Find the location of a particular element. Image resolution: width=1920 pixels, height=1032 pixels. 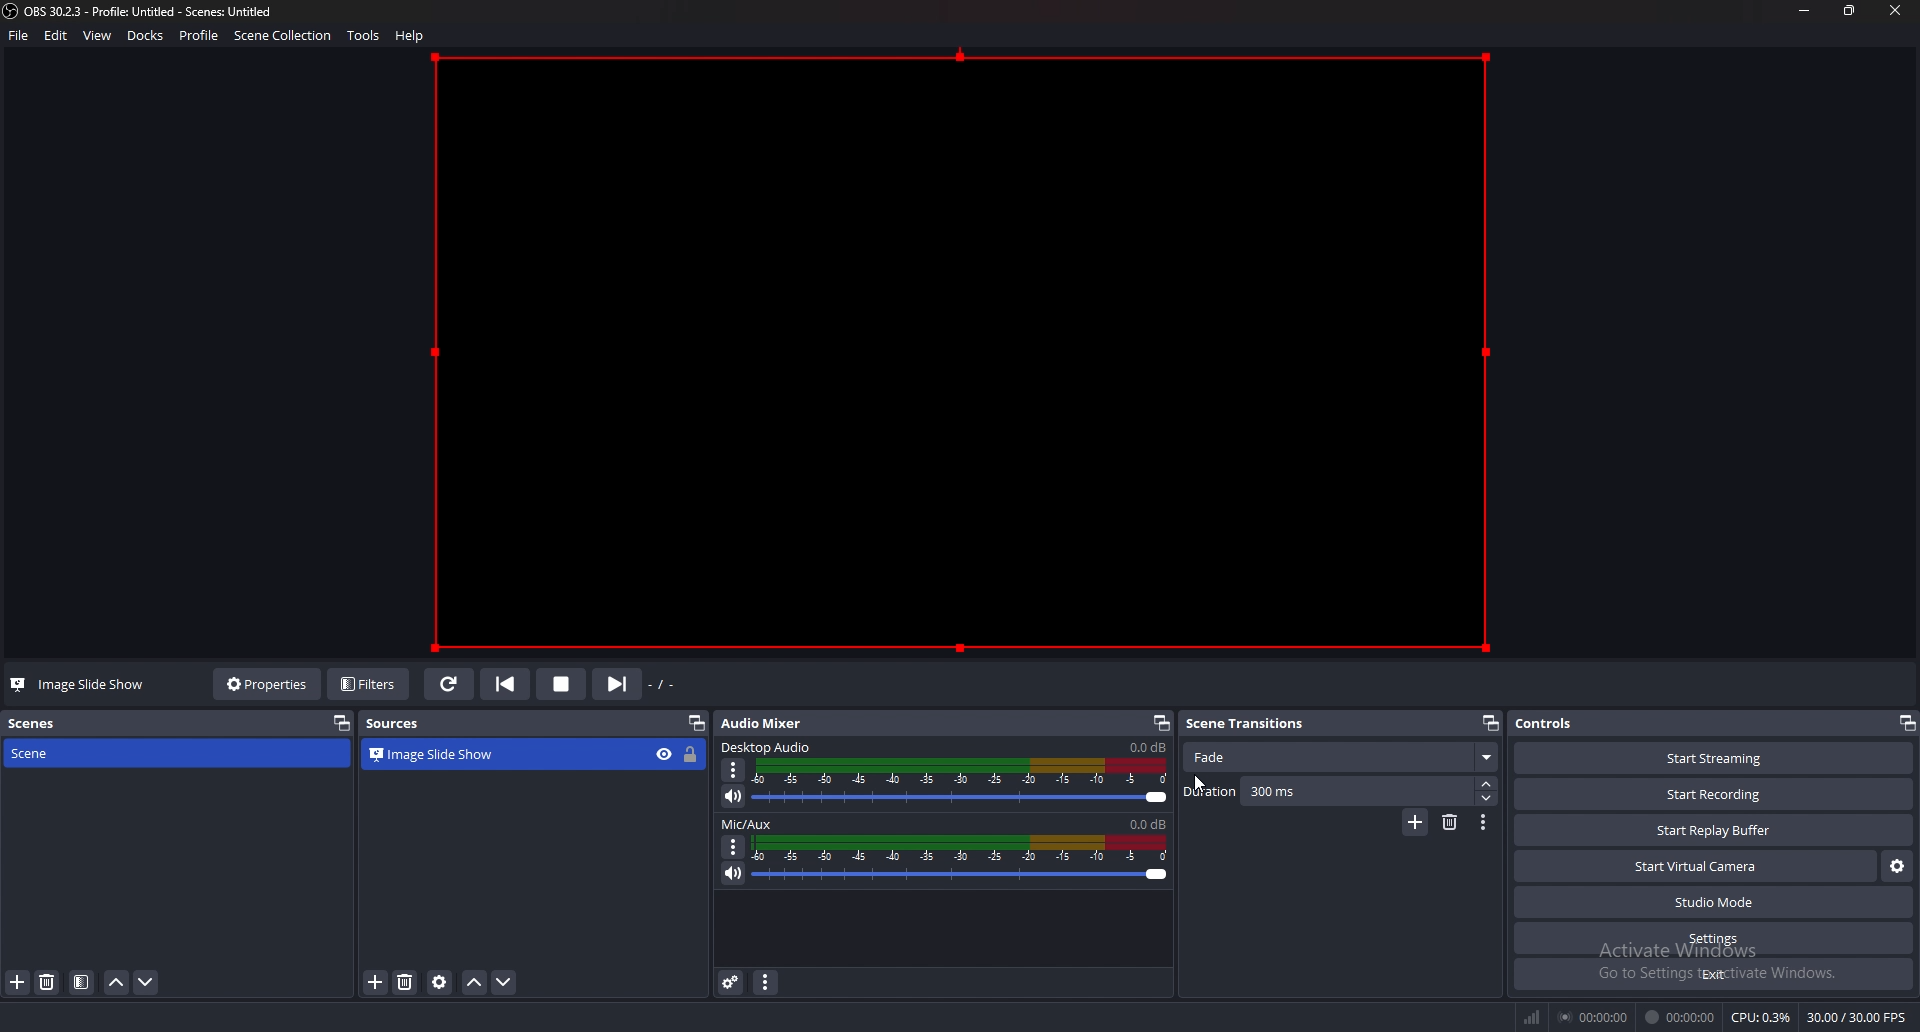

advanced audio properties is located at coordinates (730, 983).